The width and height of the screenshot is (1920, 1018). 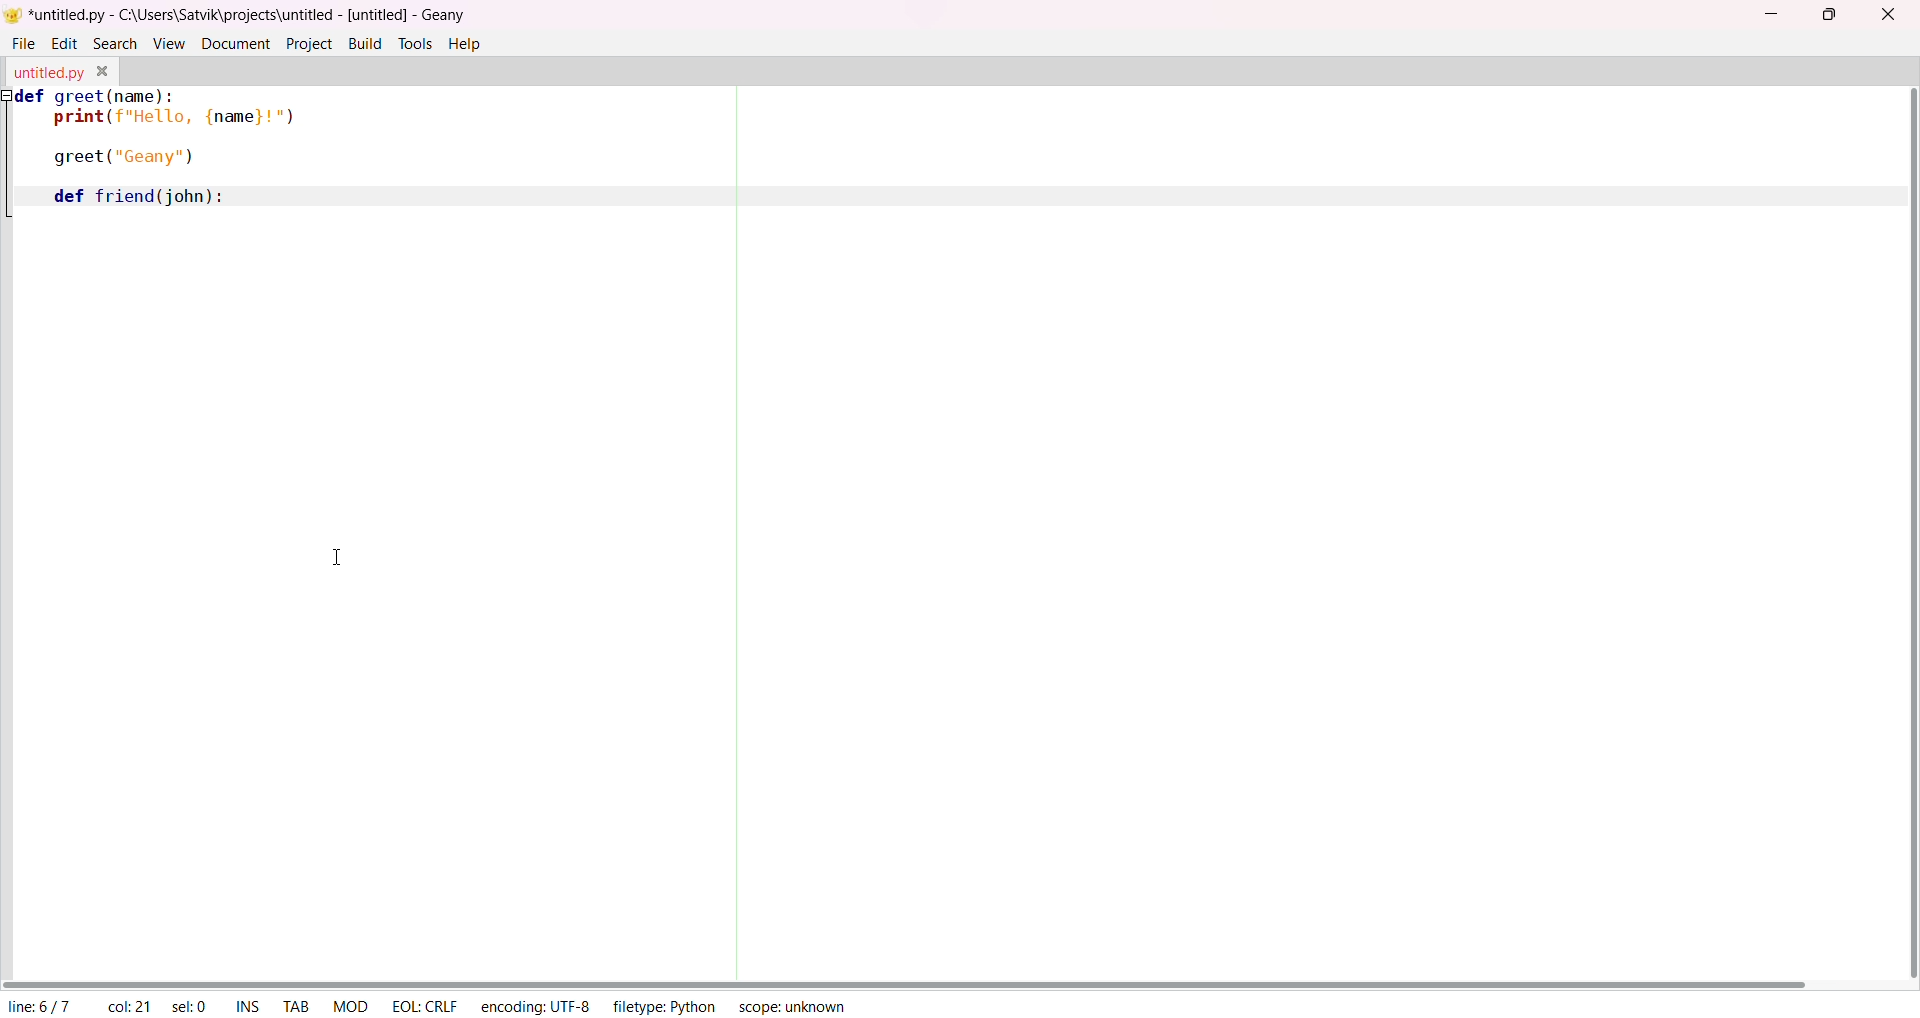 I want to click on EOL> CRLF, so click(x=423, y=1006).